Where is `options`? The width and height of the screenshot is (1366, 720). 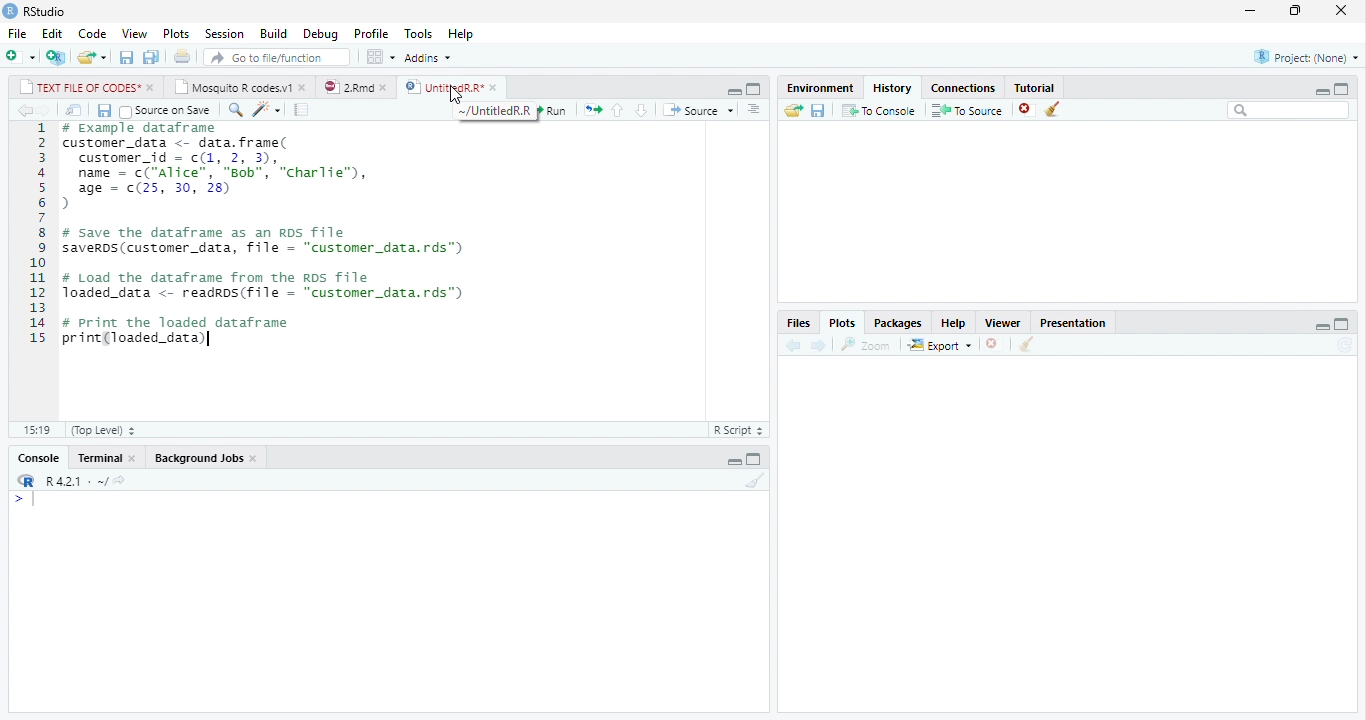
options is located at coordinates (380, 57).